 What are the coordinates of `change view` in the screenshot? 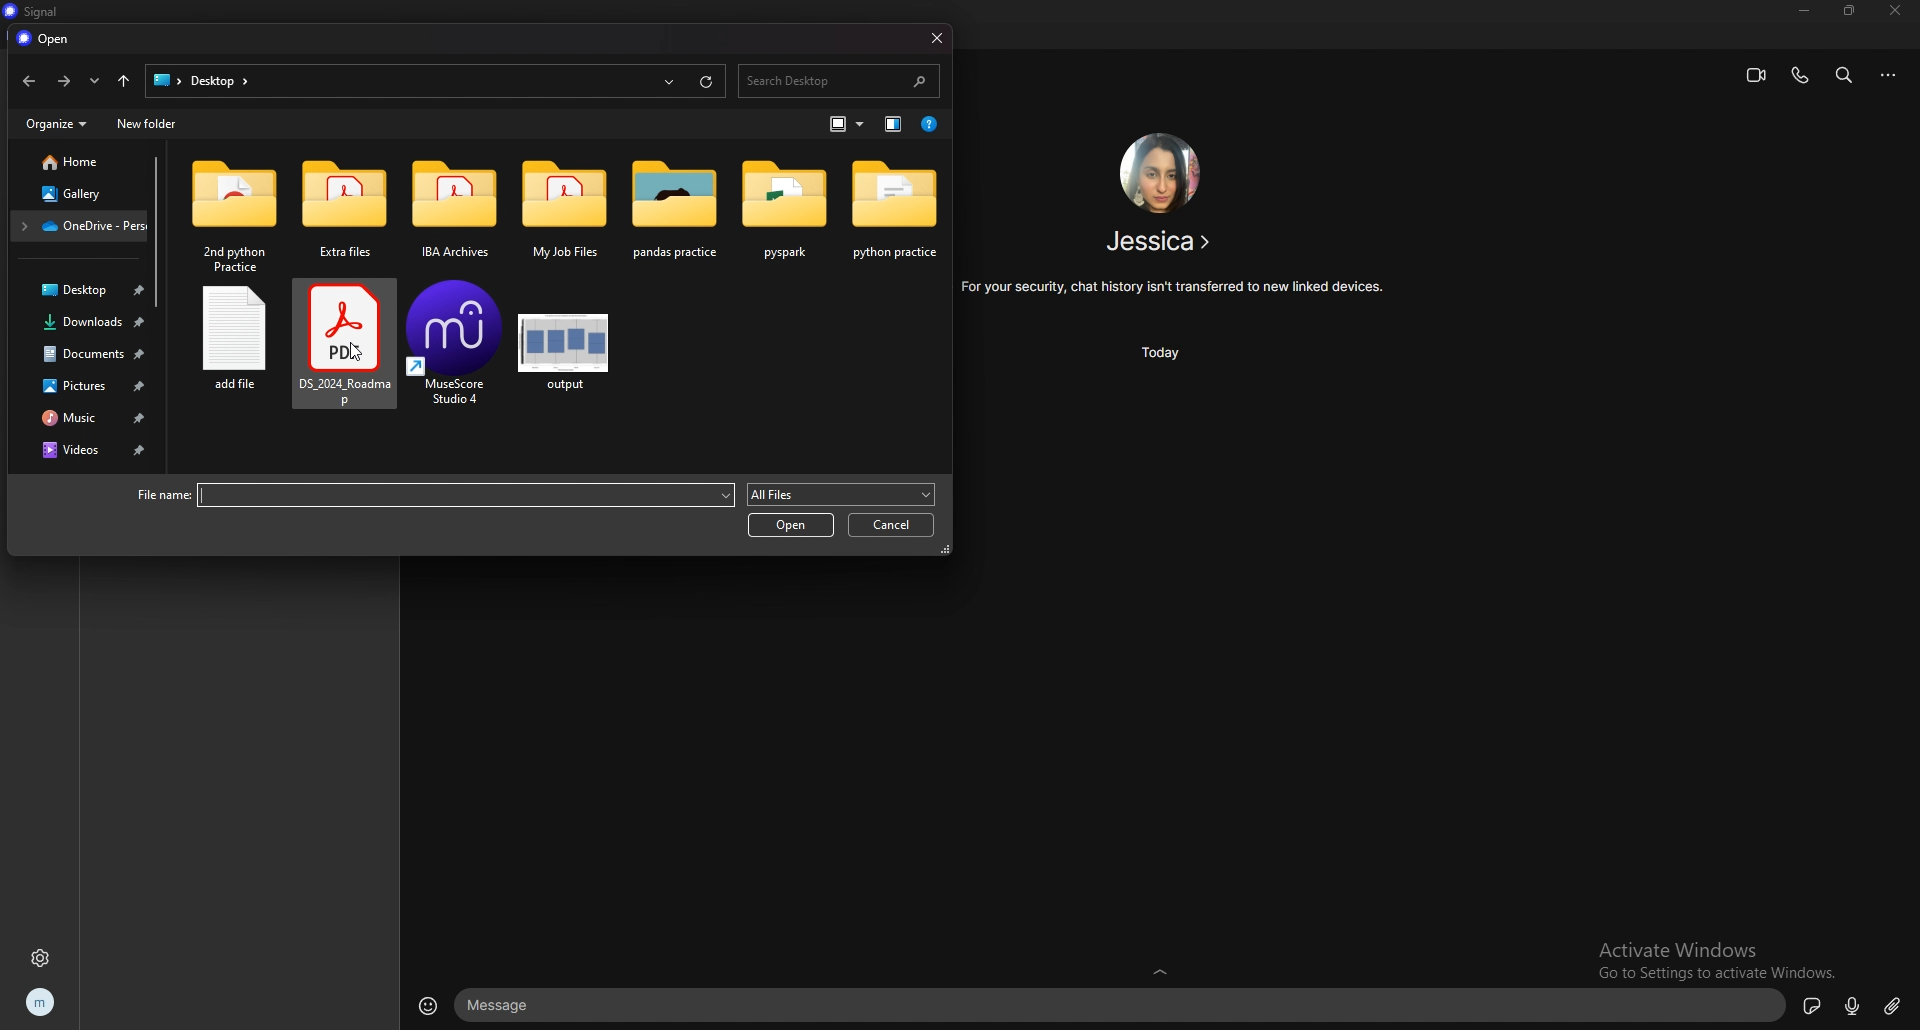 It's located at (895, 124).